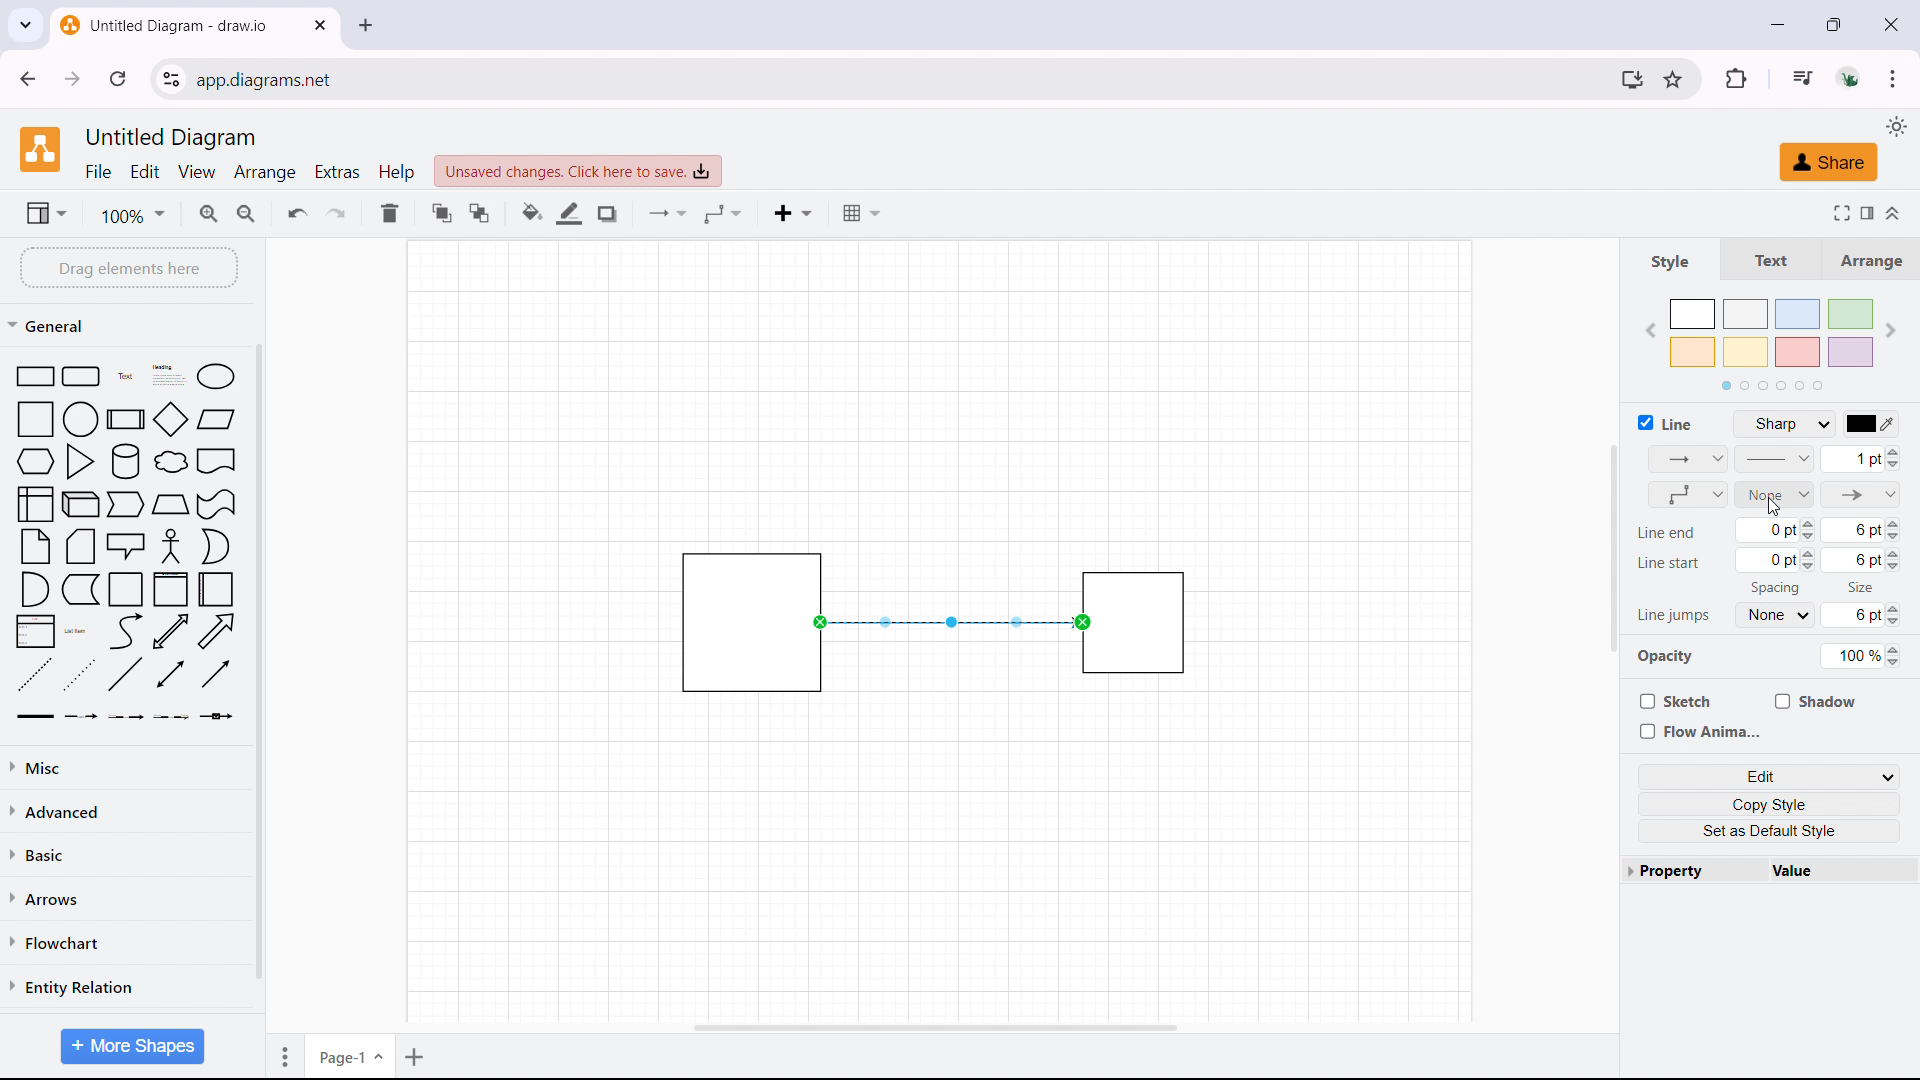 This screenshot has height=1080, width=1920. What do you see at coordinates (901, 78) in the screenshot?
I see `URL space` at bounding box center [901, 78].